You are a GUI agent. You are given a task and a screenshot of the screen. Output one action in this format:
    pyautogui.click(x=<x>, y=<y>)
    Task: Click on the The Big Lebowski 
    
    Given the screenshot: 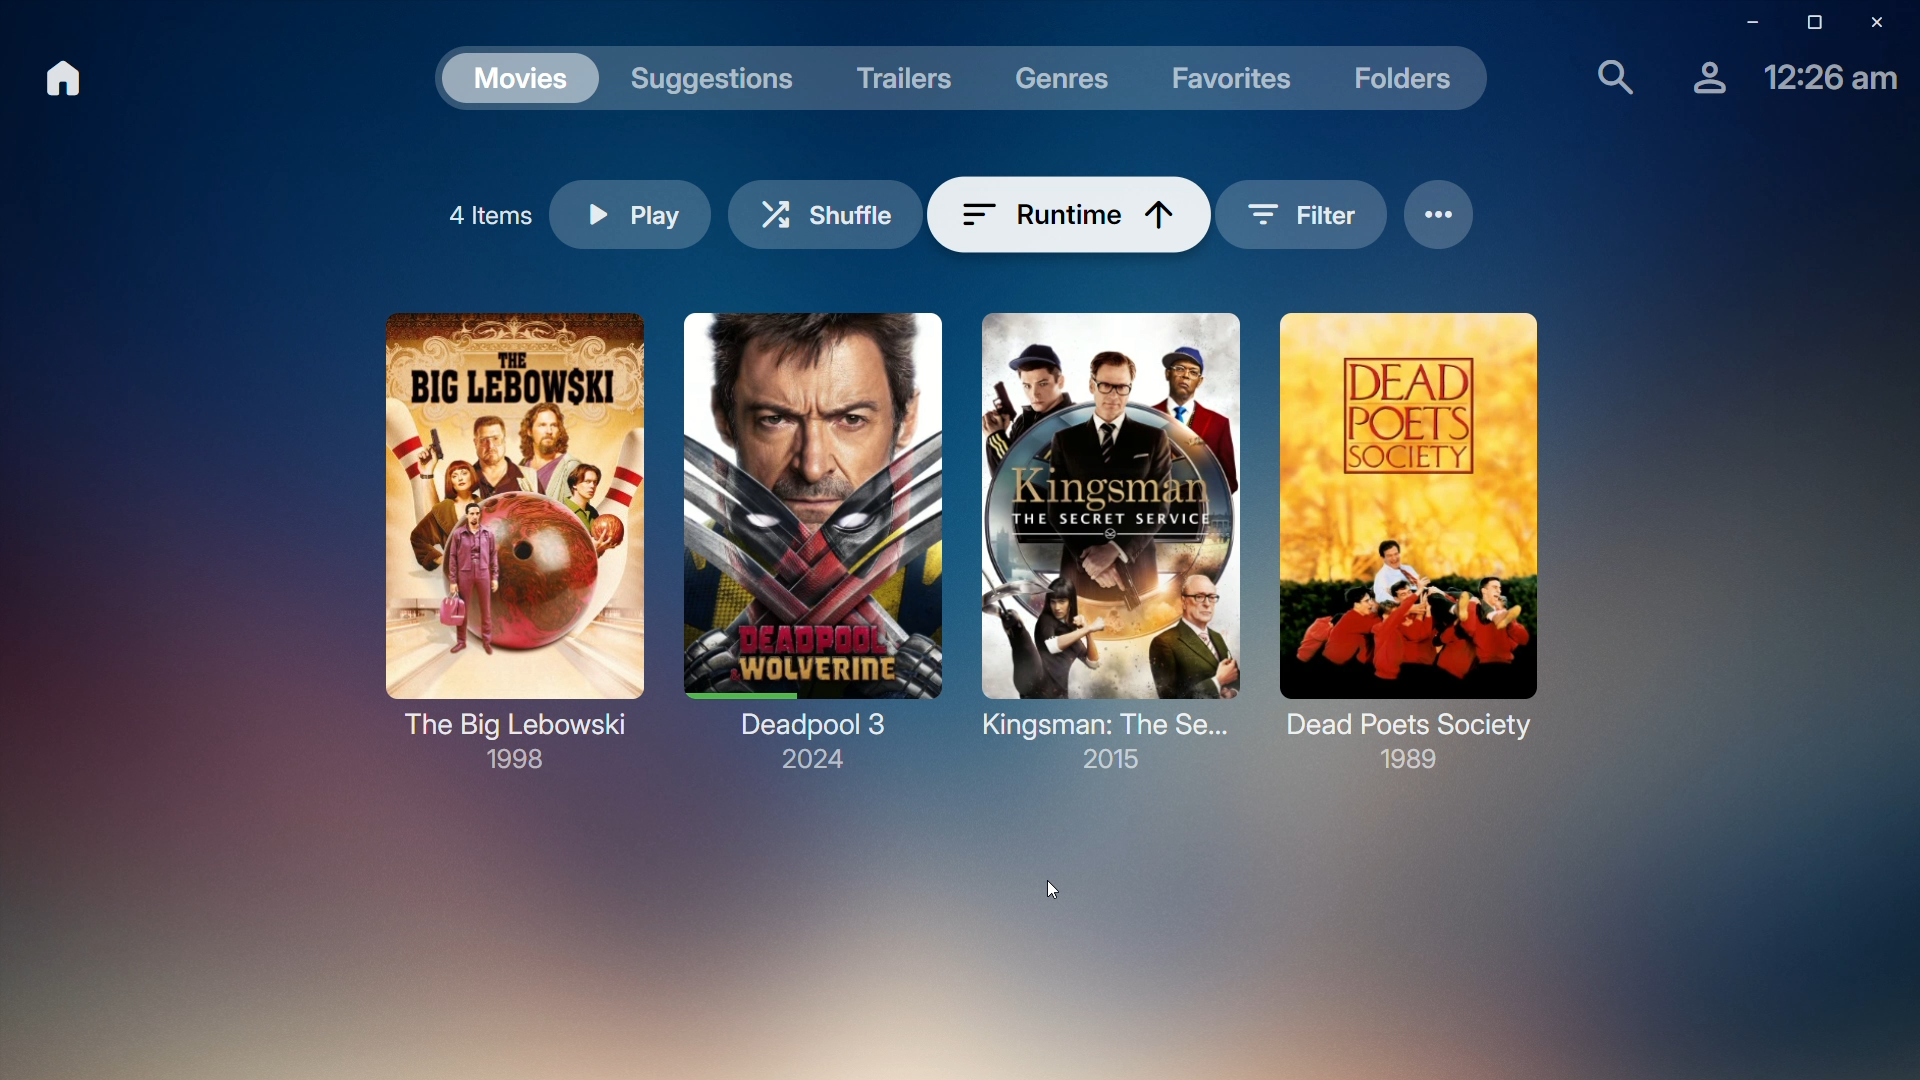 What is the action you would take?
    pyautogui.click(x=1407, y=540)
    